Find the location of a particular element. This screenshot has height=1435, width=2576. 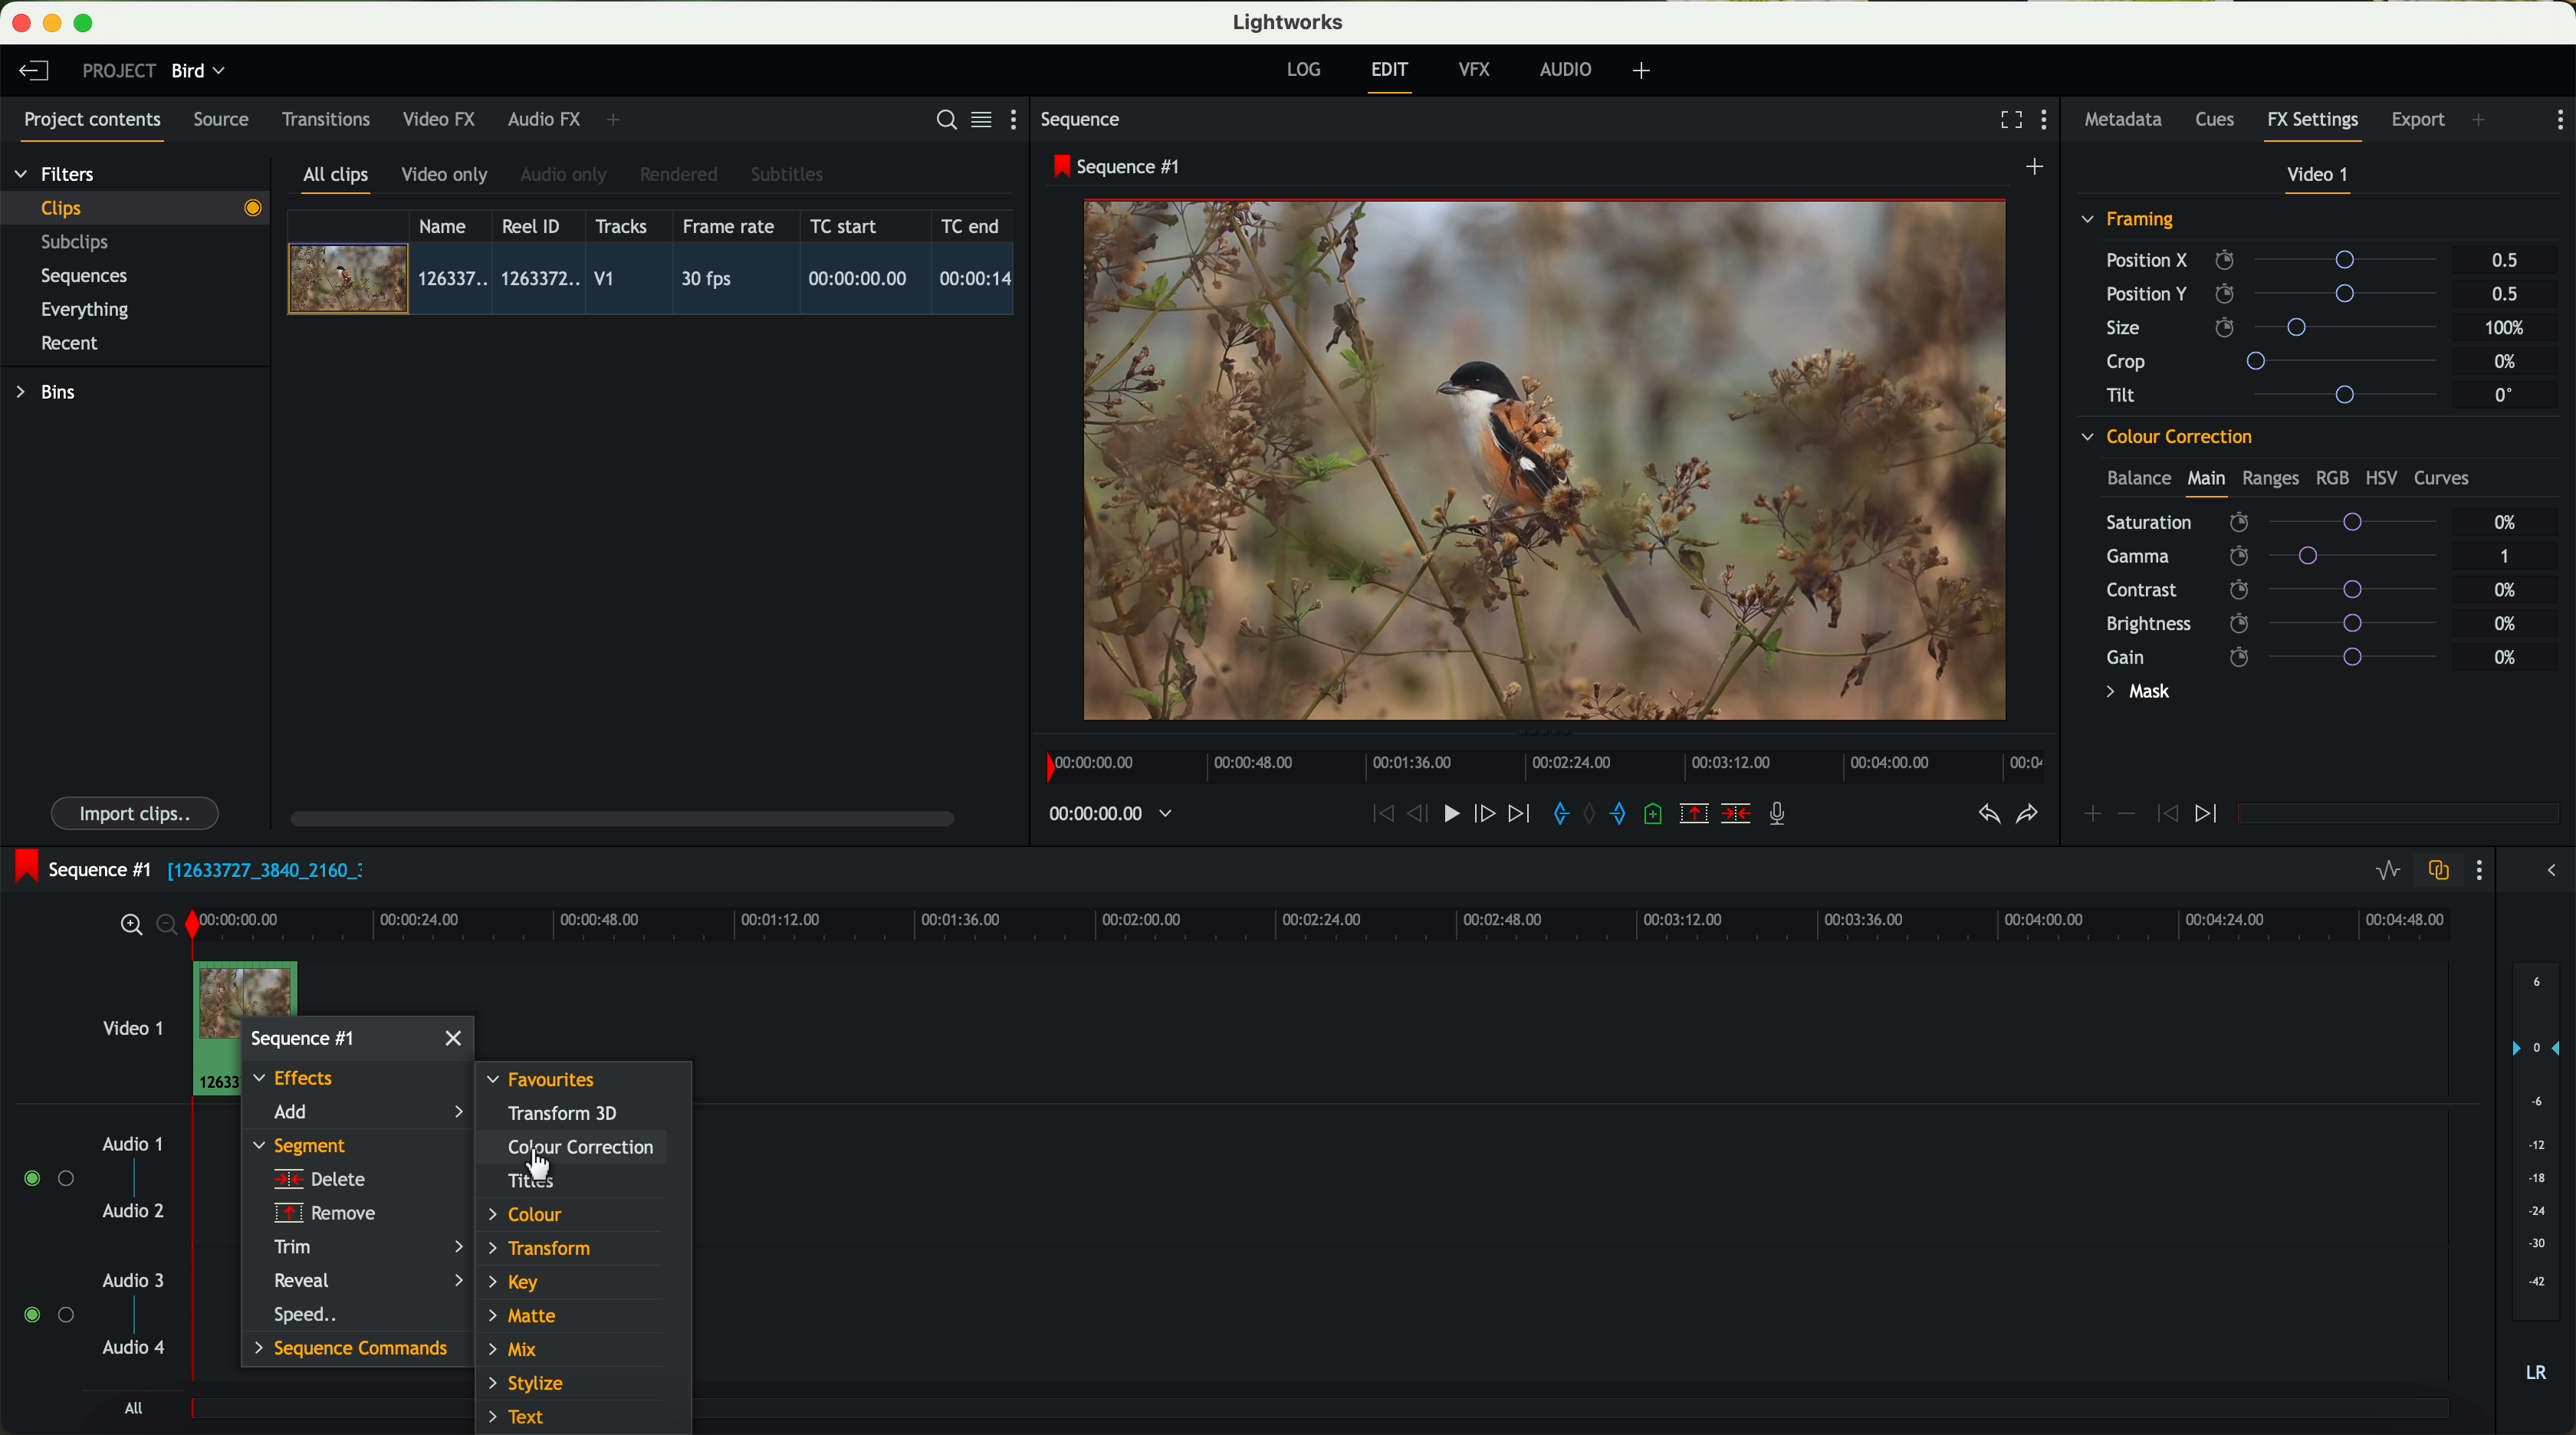

add, remove and create layouts is located at coordinates (1645, 71).